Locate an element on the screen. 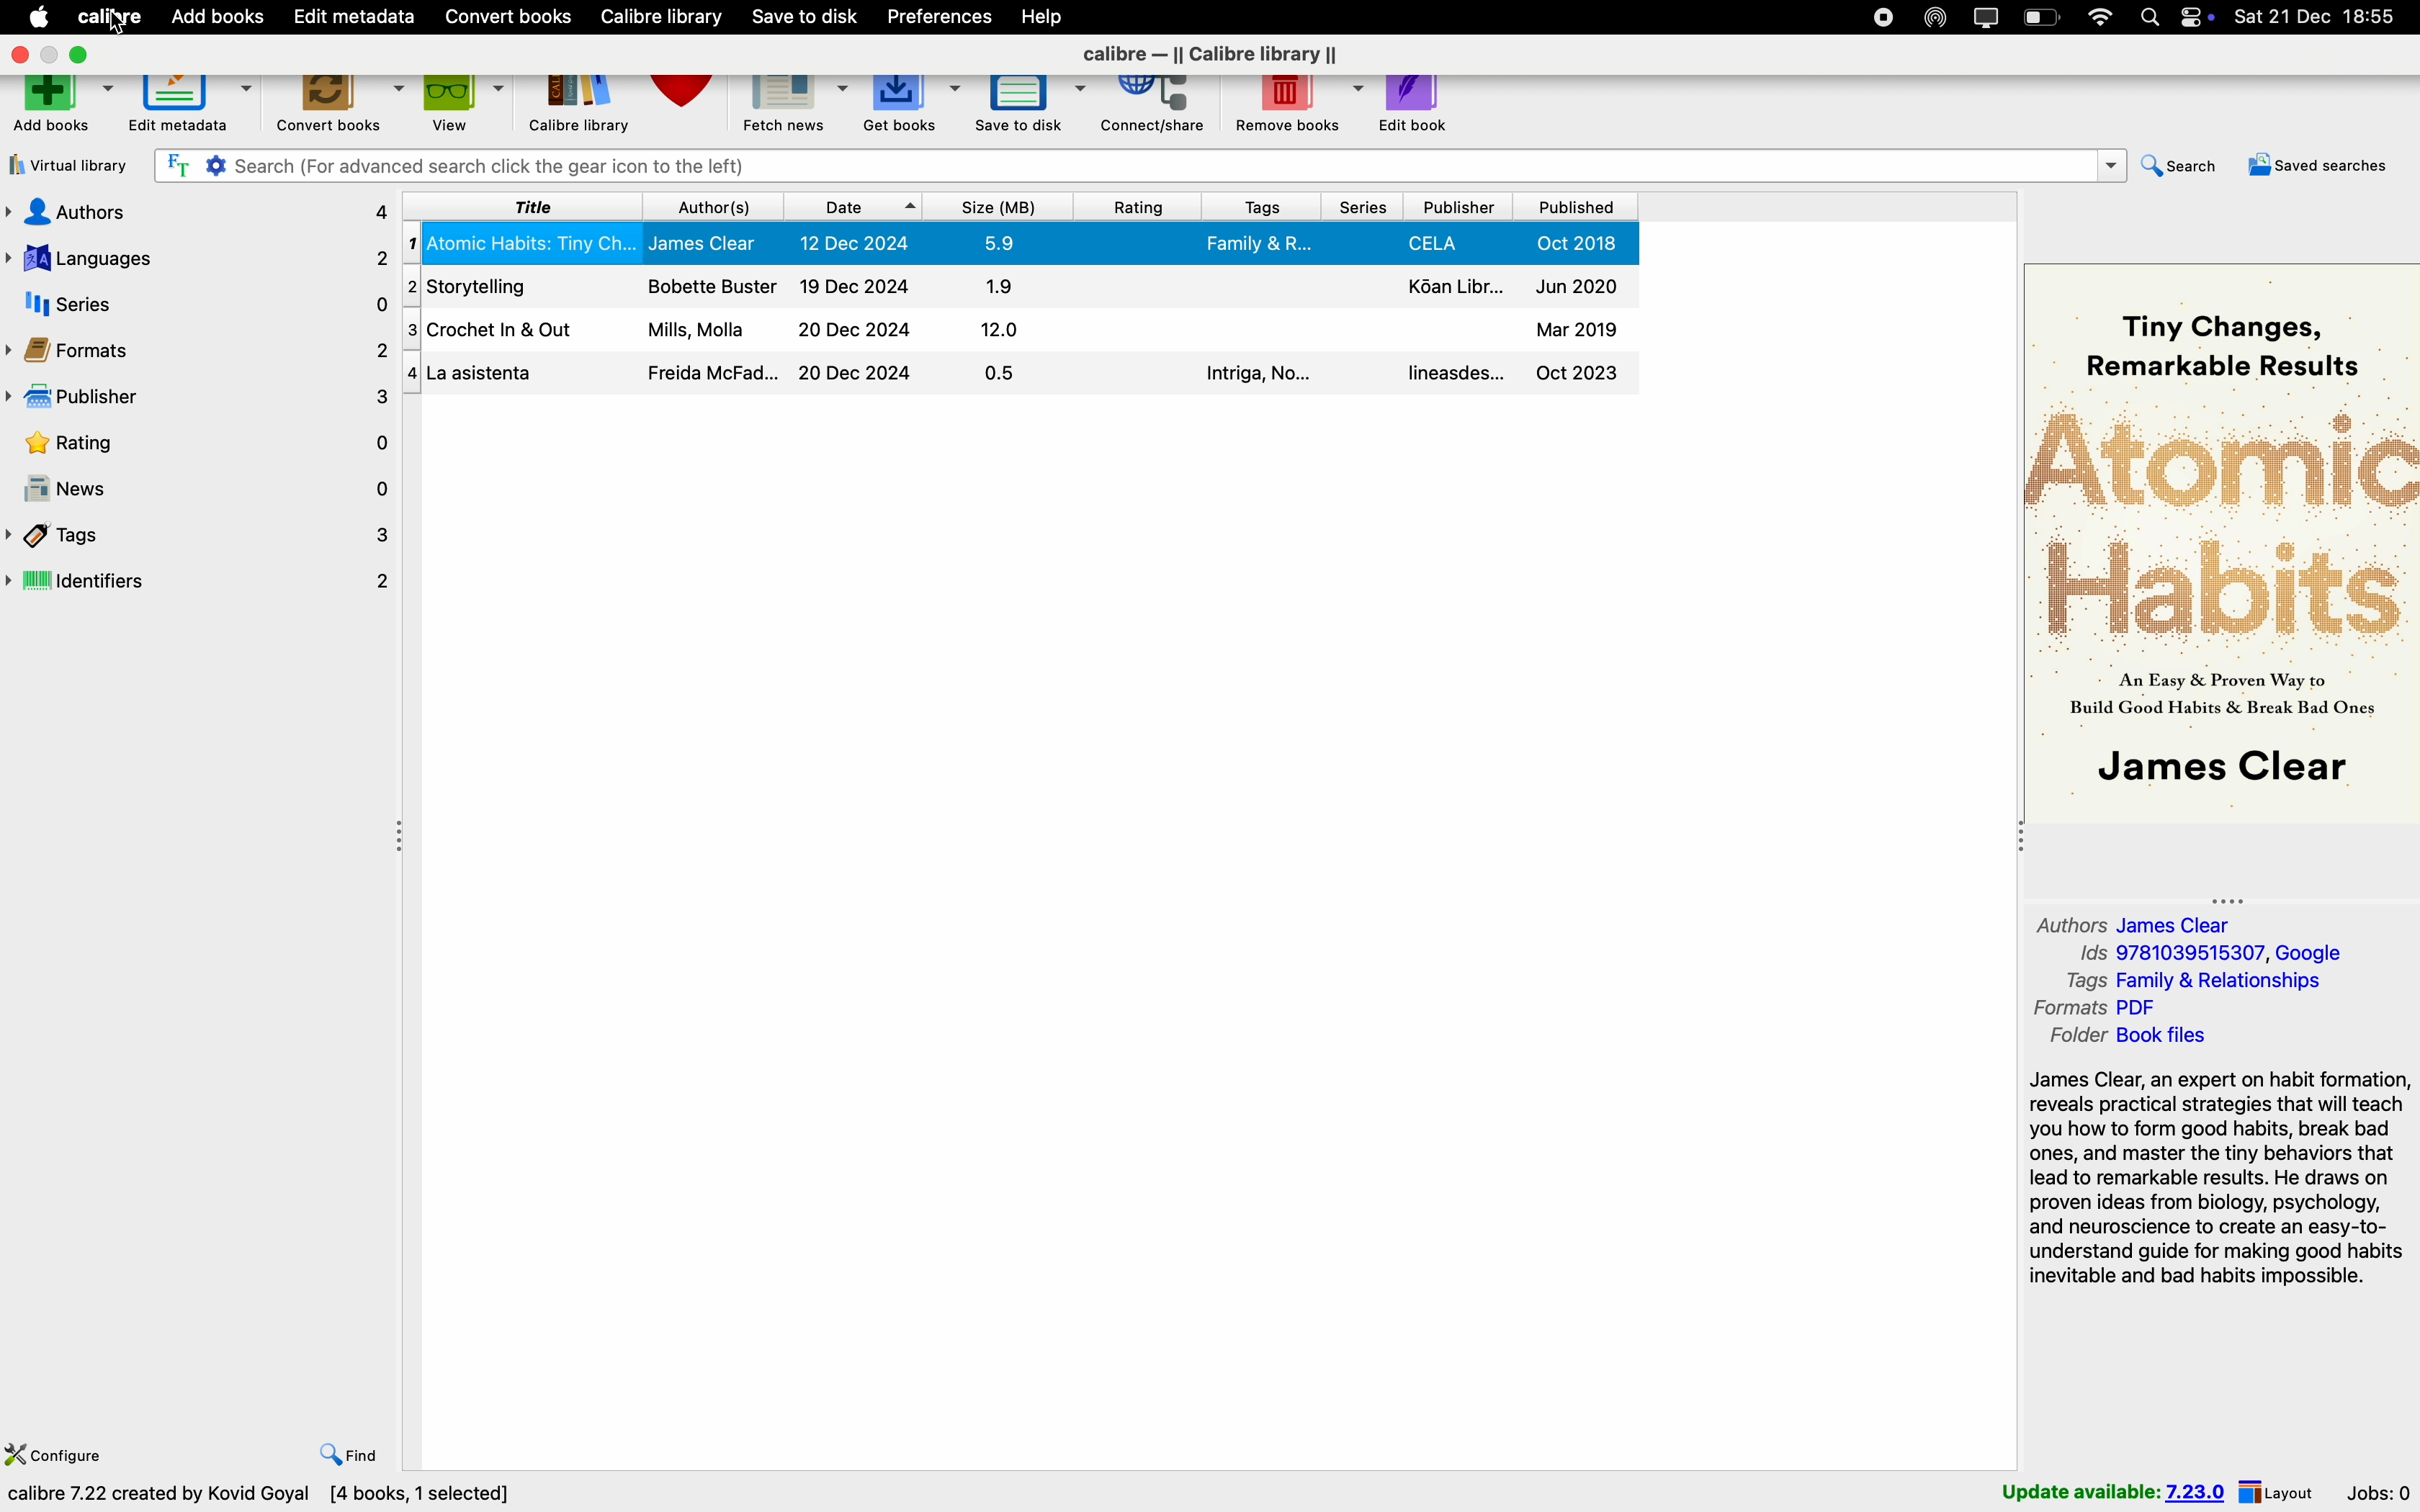 This screenshot has height=1512, width=2420. virtual library is located at coordinates (68, 170).